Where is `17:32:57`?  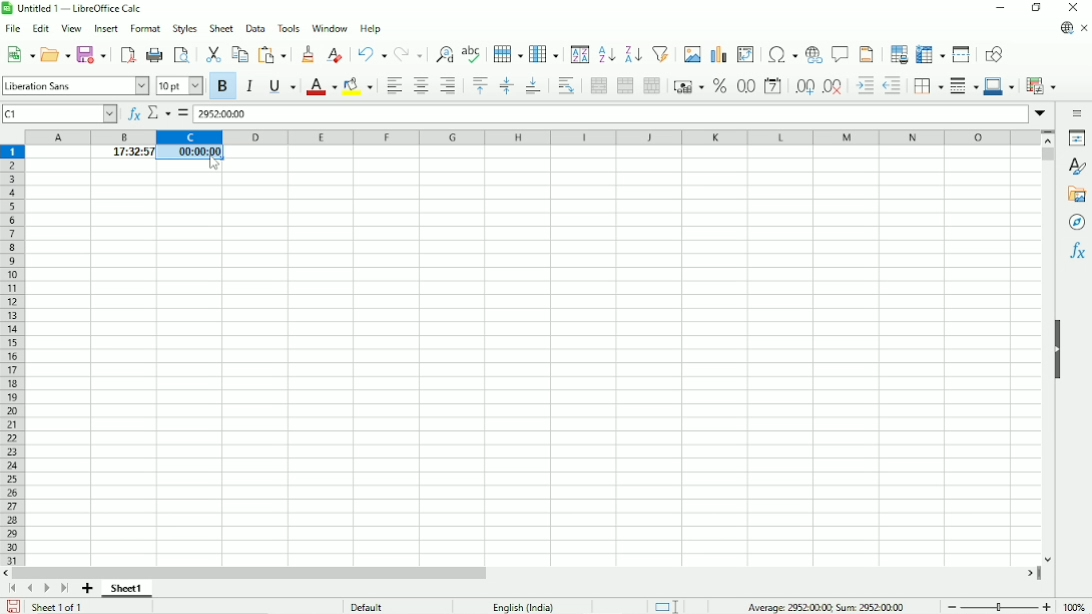 17:32:57 is located at coordinates (122, 153).